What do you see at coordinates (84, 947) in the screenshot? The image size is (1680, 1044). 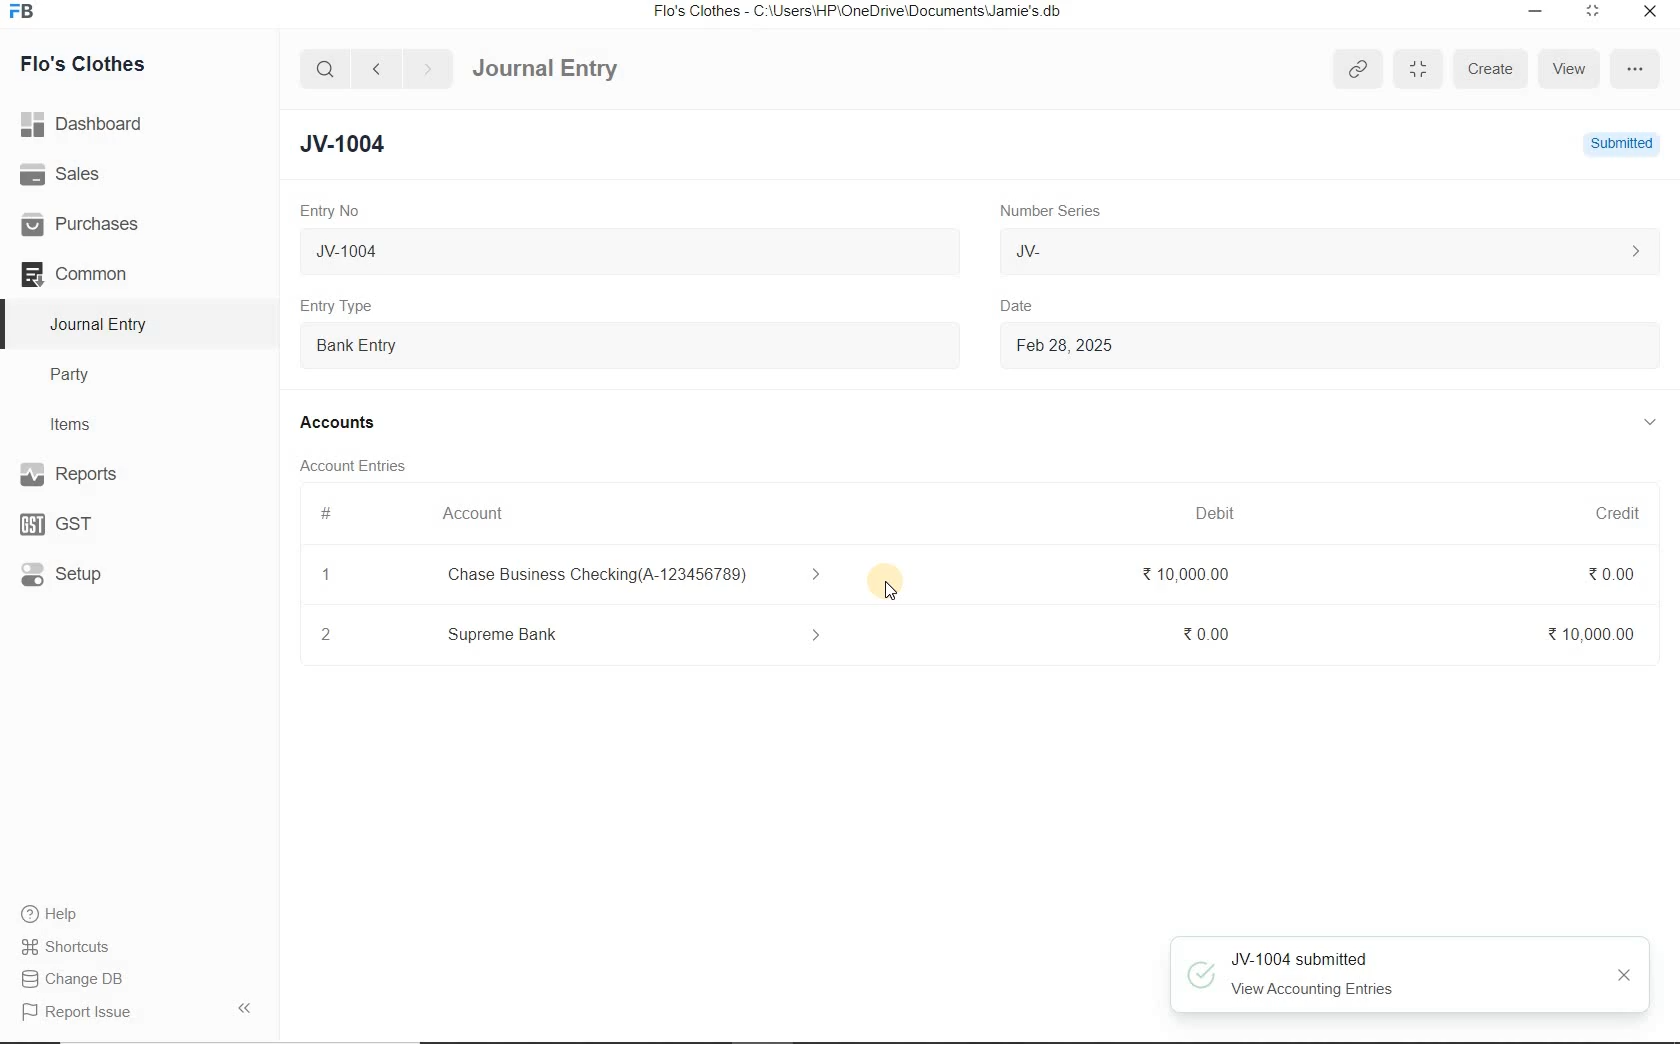 I see `Shortcuts` at bounding box center [84, 947].